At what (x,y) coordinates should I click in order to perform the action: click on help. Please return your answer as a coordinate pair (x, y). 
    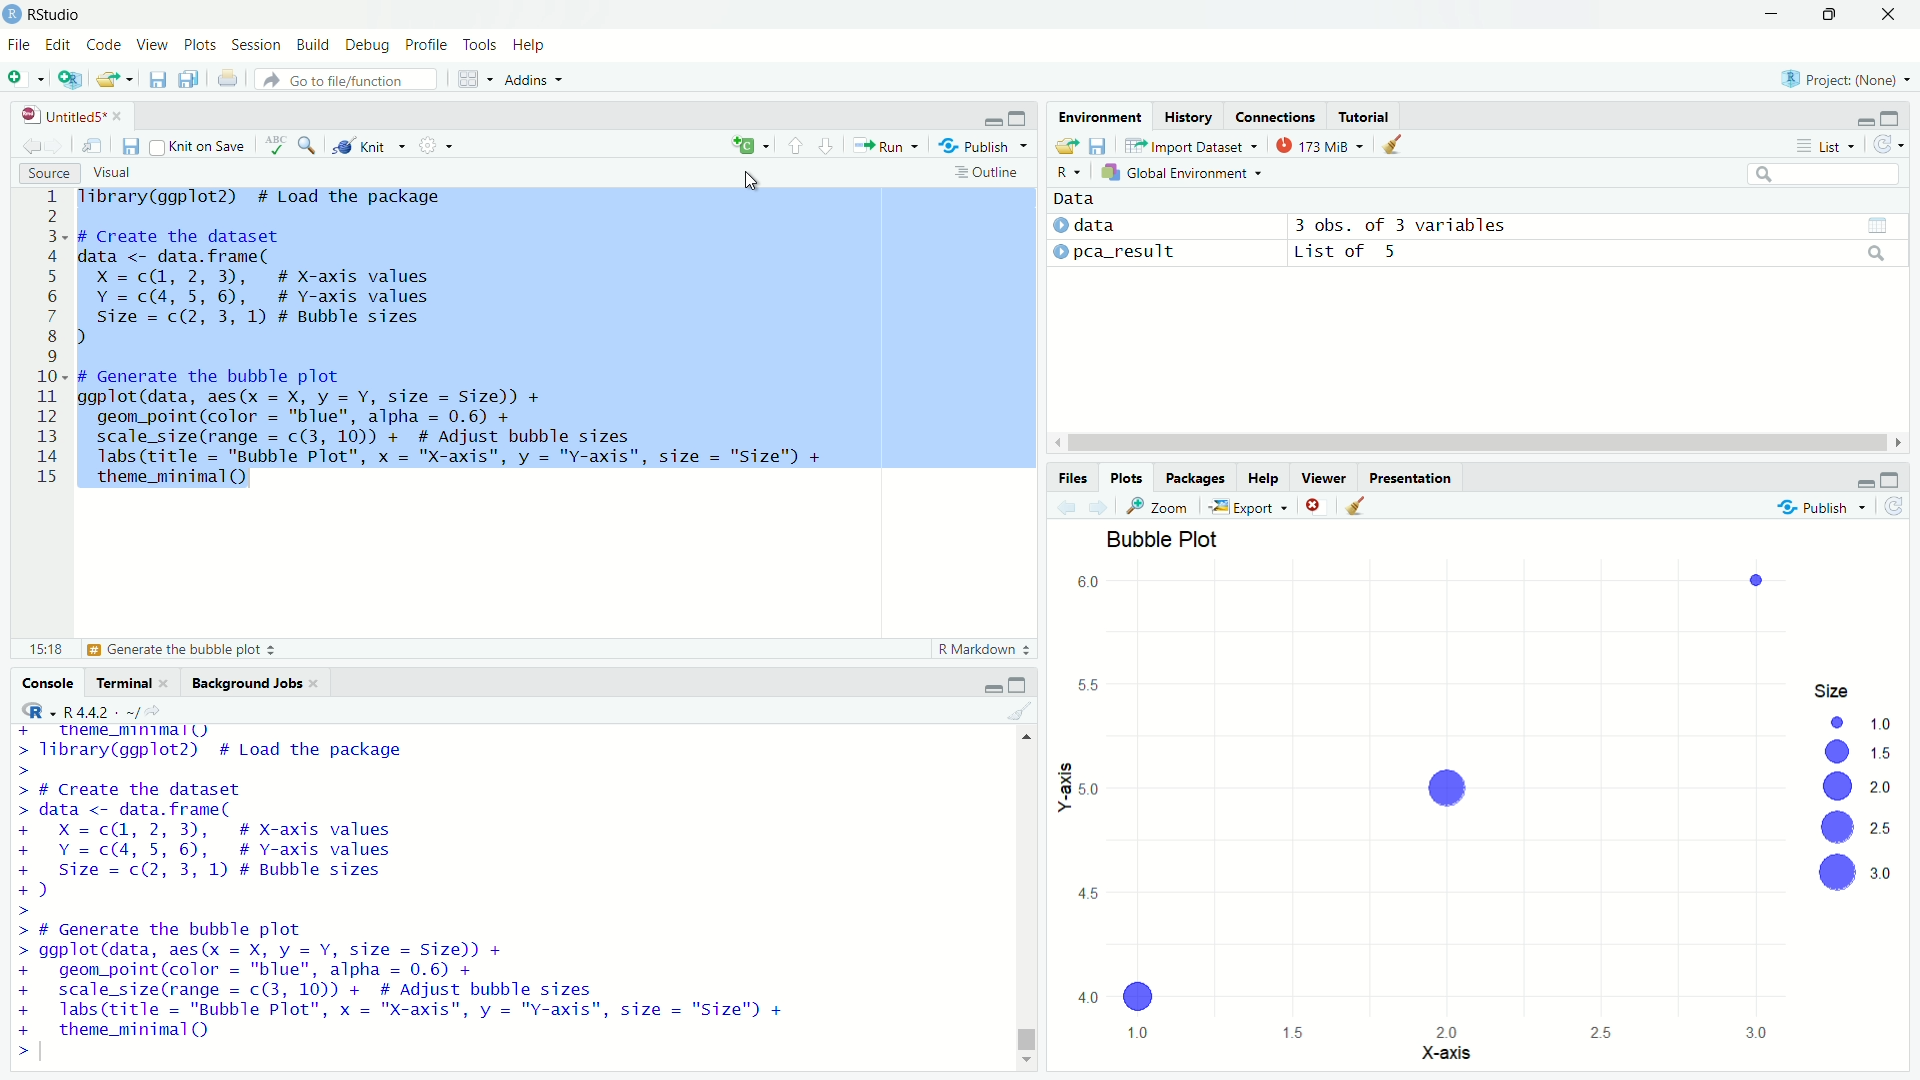
    Looking at the image, I should click on (530, 47).